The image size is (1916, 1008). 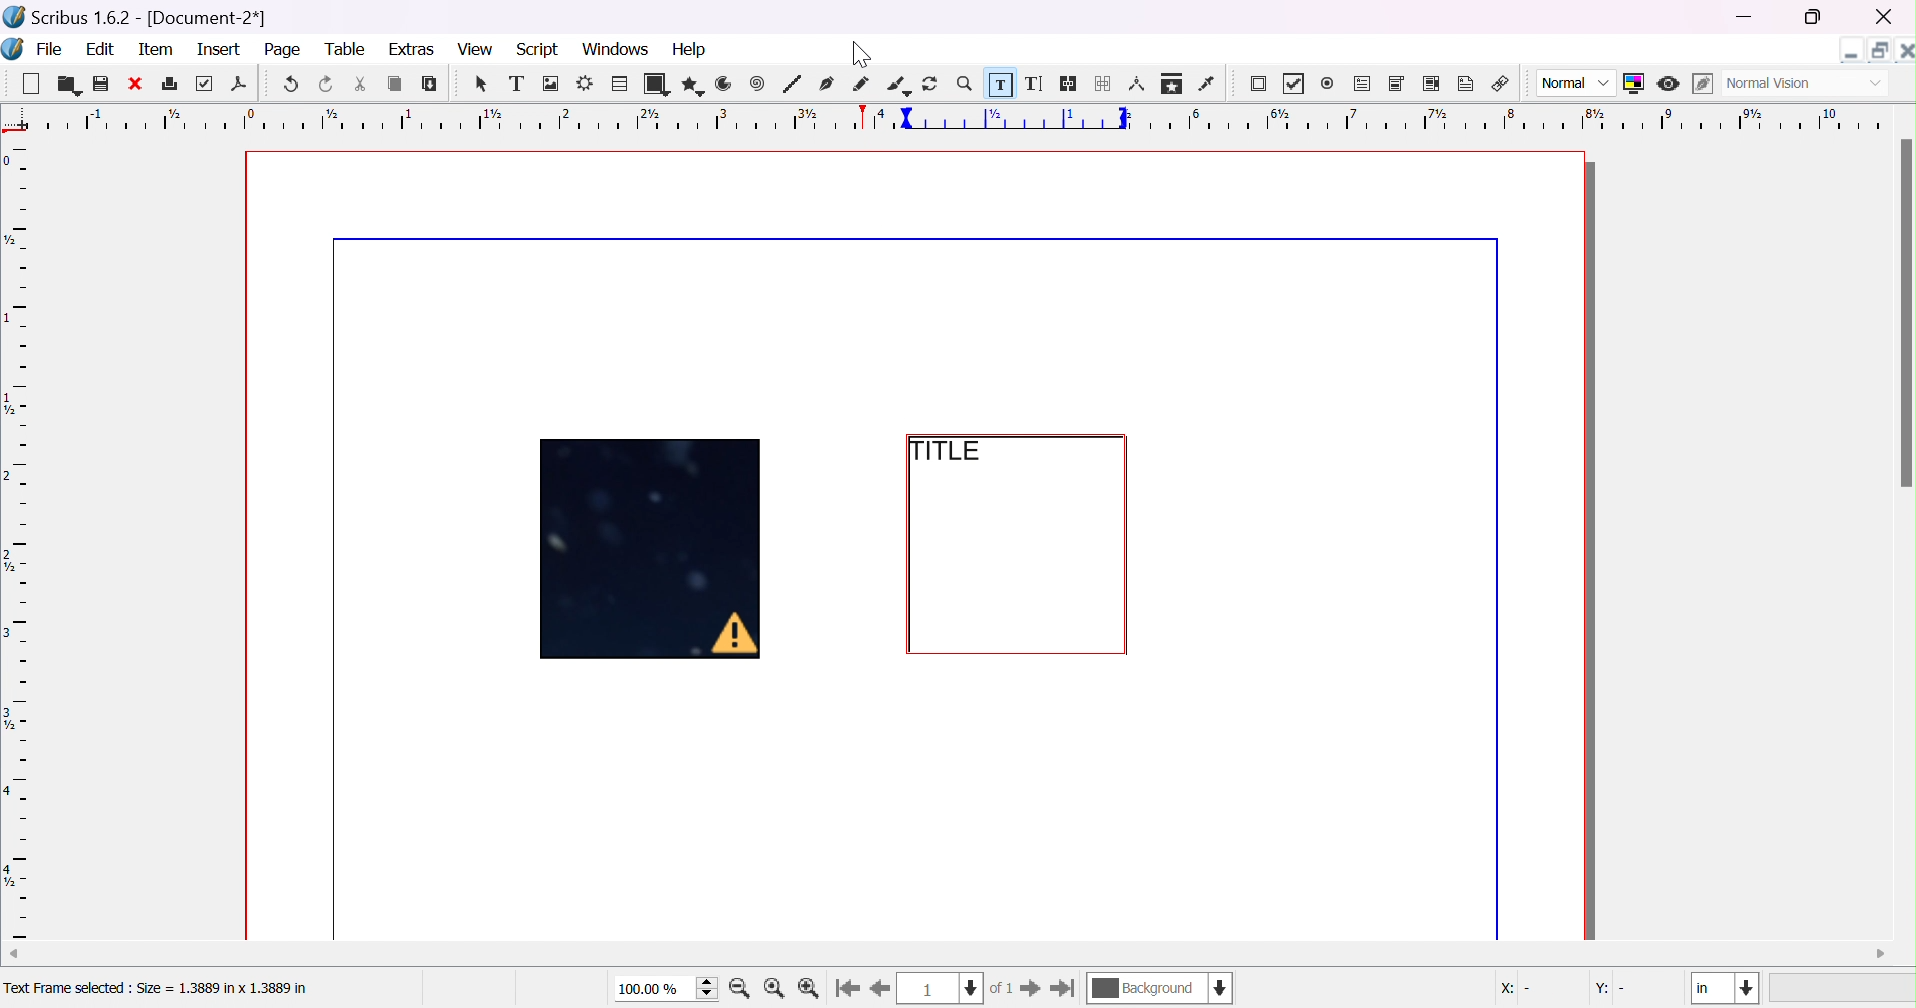 What do you see at coordinates (1036, 84) in the screenshot?
I see `edit text with story editor` at bounding box center [1036, 84].